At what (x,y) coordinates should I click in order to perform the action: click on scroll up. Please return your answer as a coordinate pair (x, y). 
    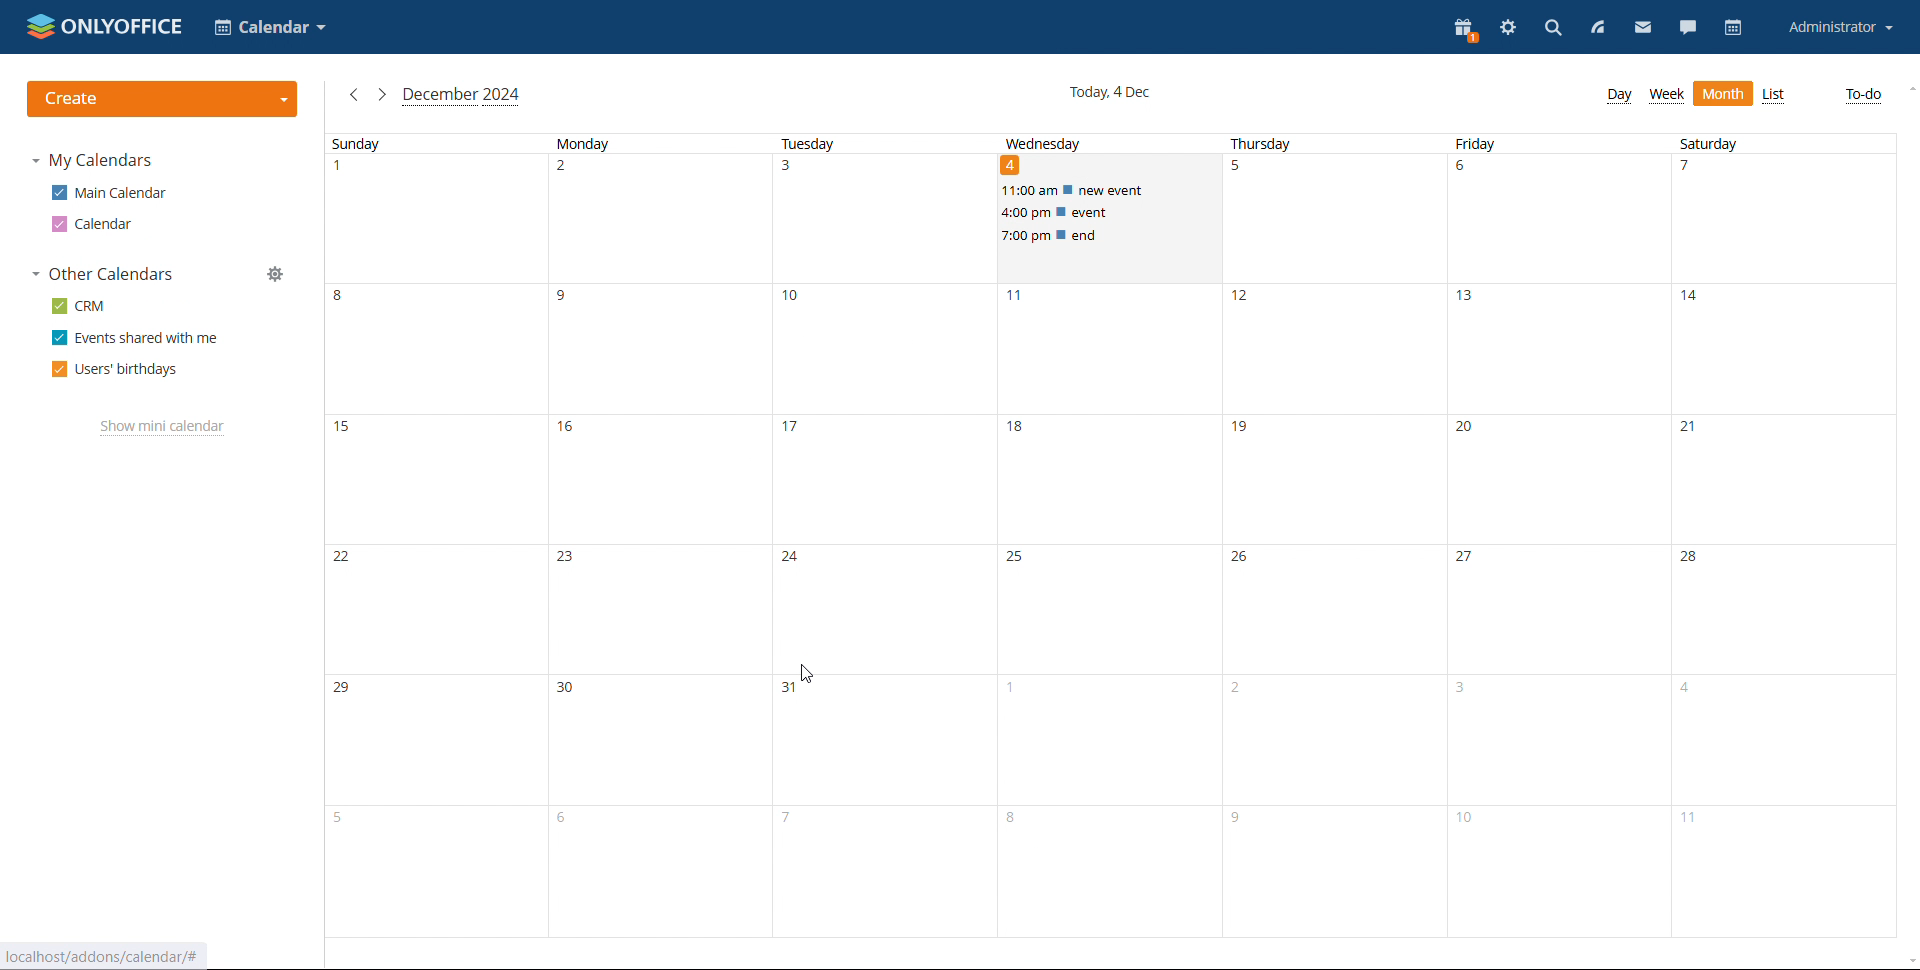
    Looking at the image, I should click on (1908, 89).